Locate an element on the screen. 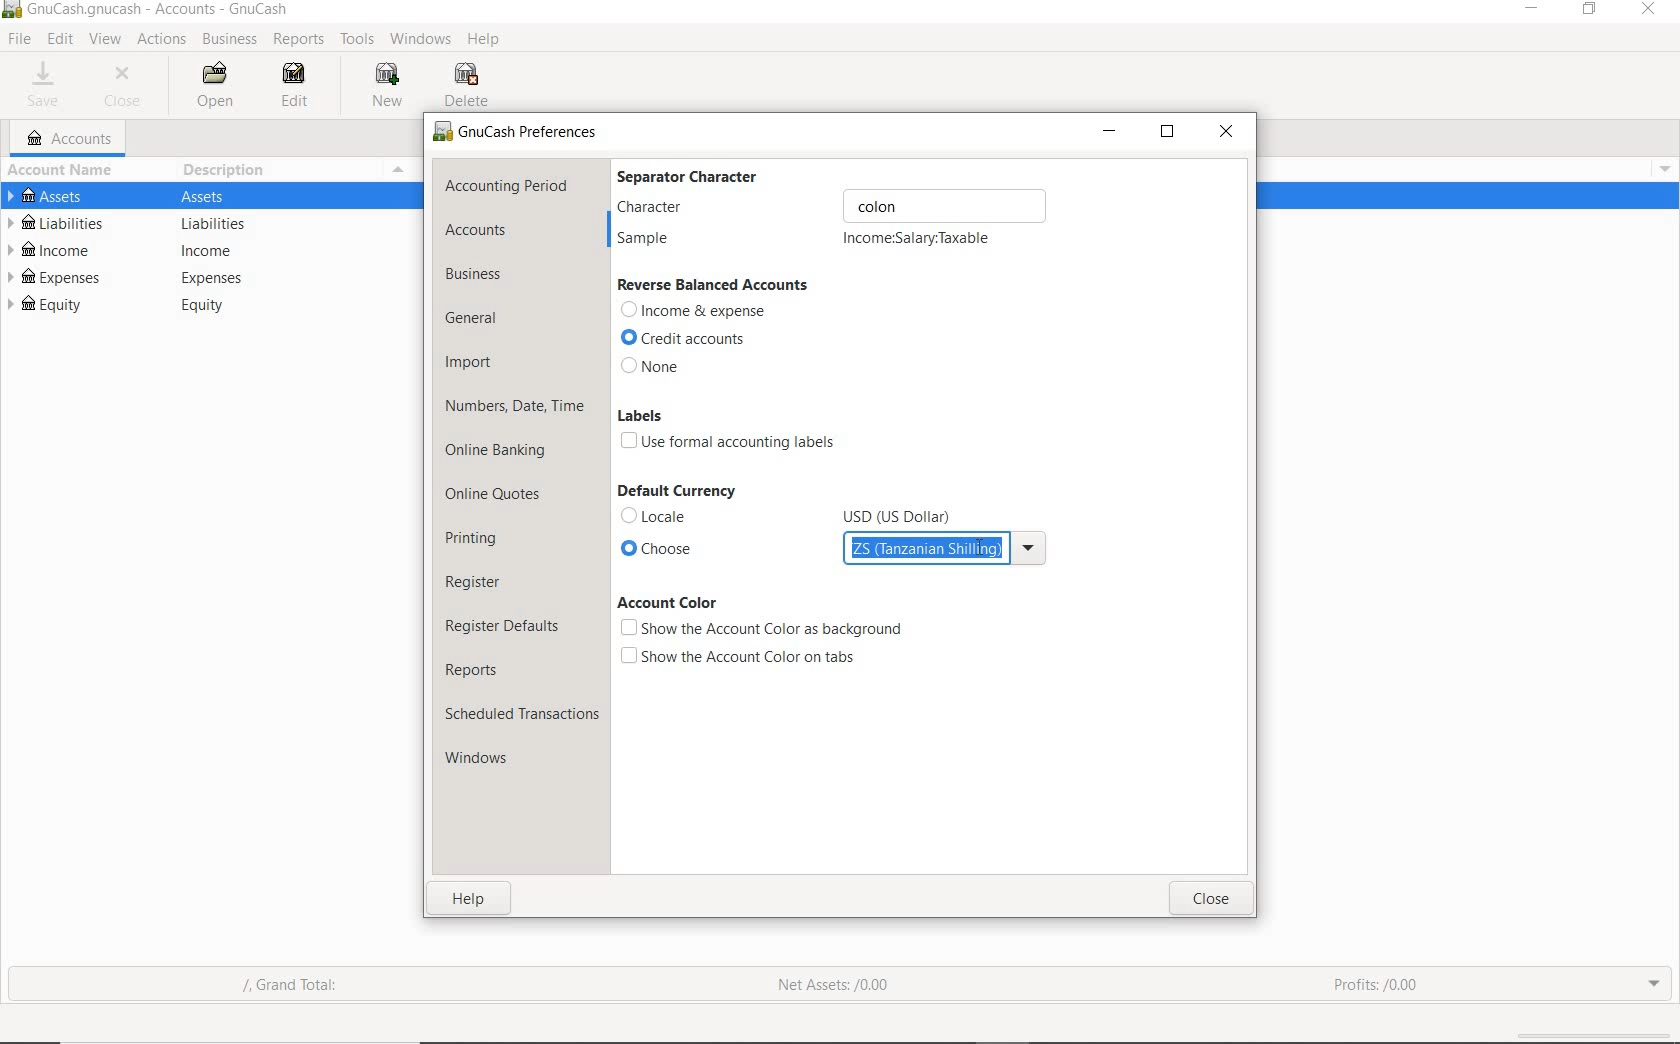 The width and height of the screenshot is (1680, 1044). online banking is located at coordinates (500, 454).